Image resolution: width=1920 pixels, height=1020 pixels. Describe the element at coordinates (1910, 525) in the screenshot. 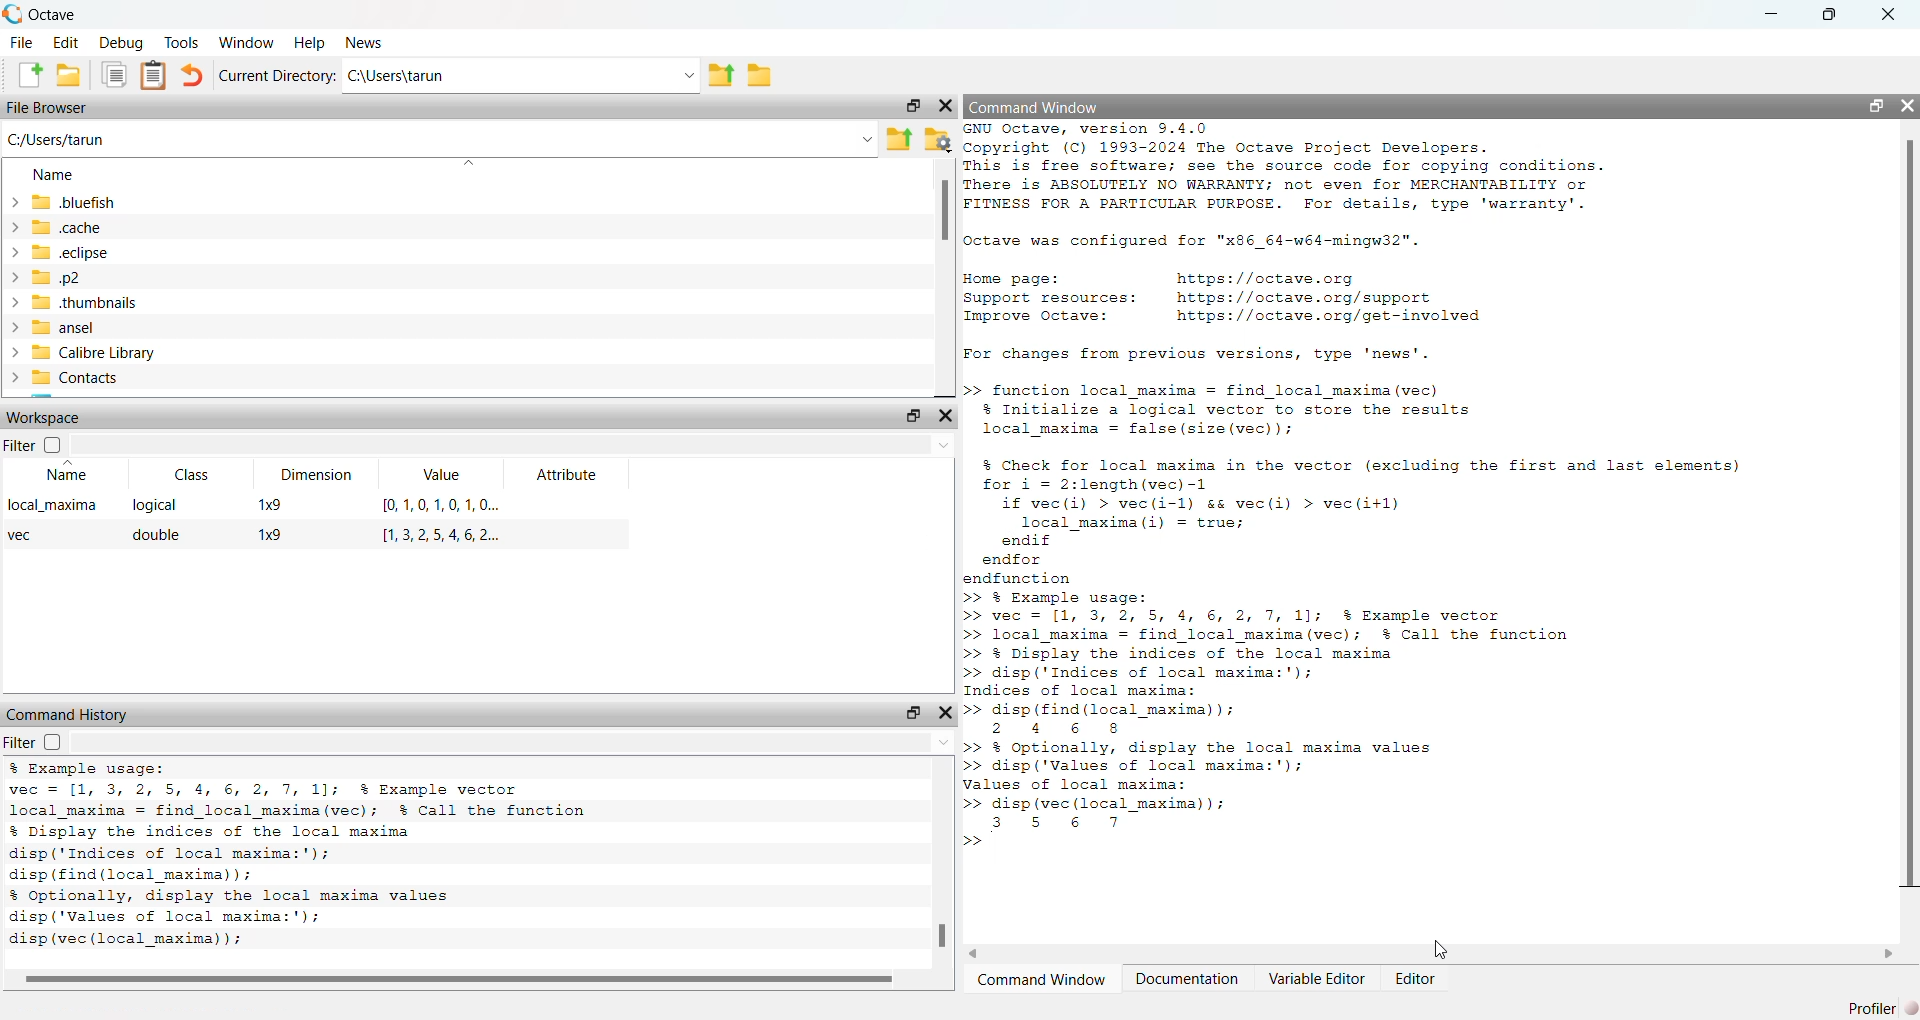

I see `vertical scroll bar` at that location.